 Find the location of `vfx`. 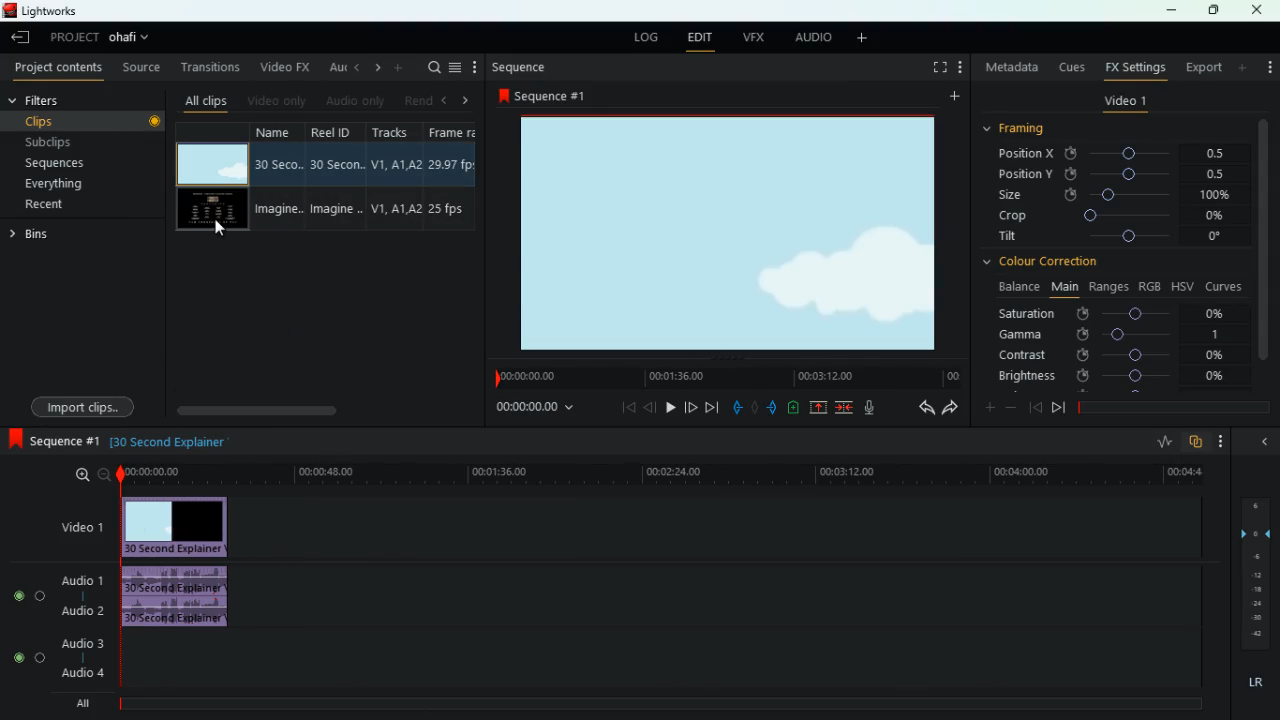

vfx is located at coordinates (757, 37).